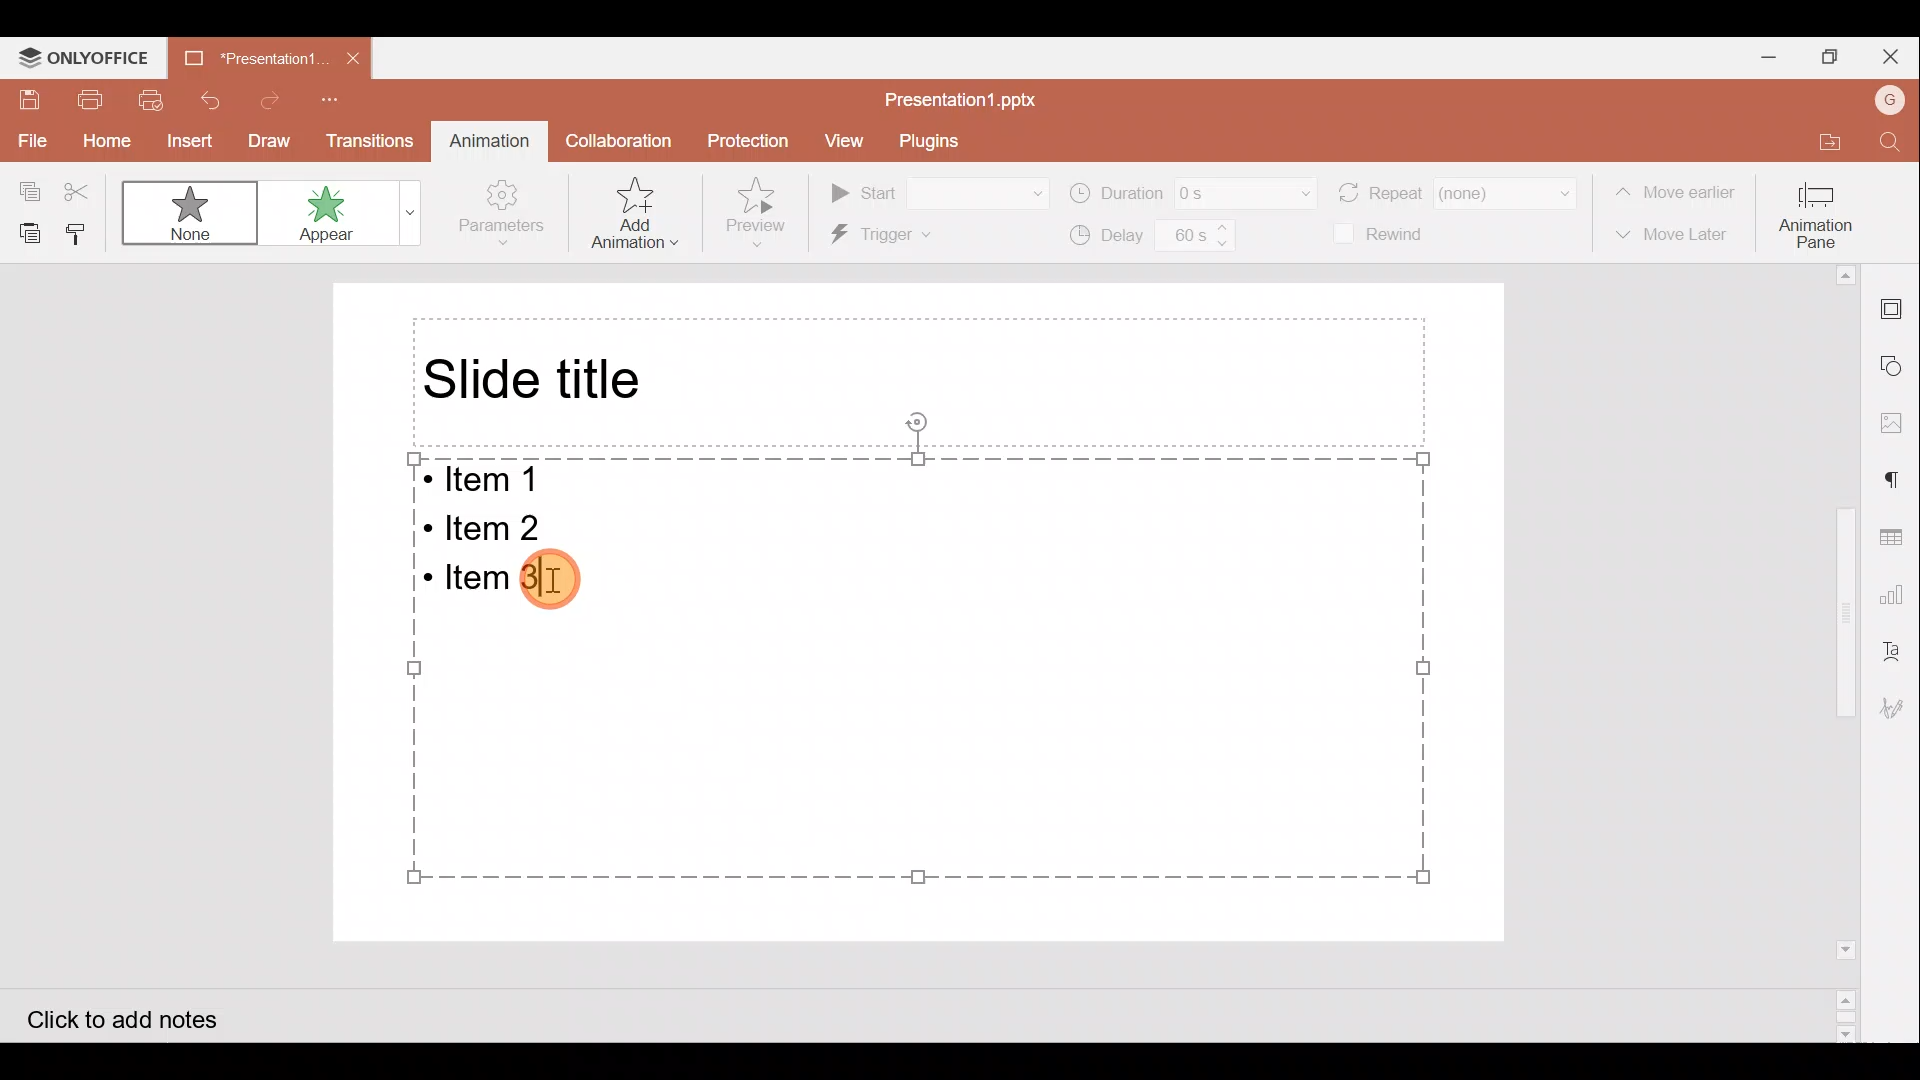 This screenshot has height=1080, width=1920. I want to click on Presentation slide, so click(1063, 599).